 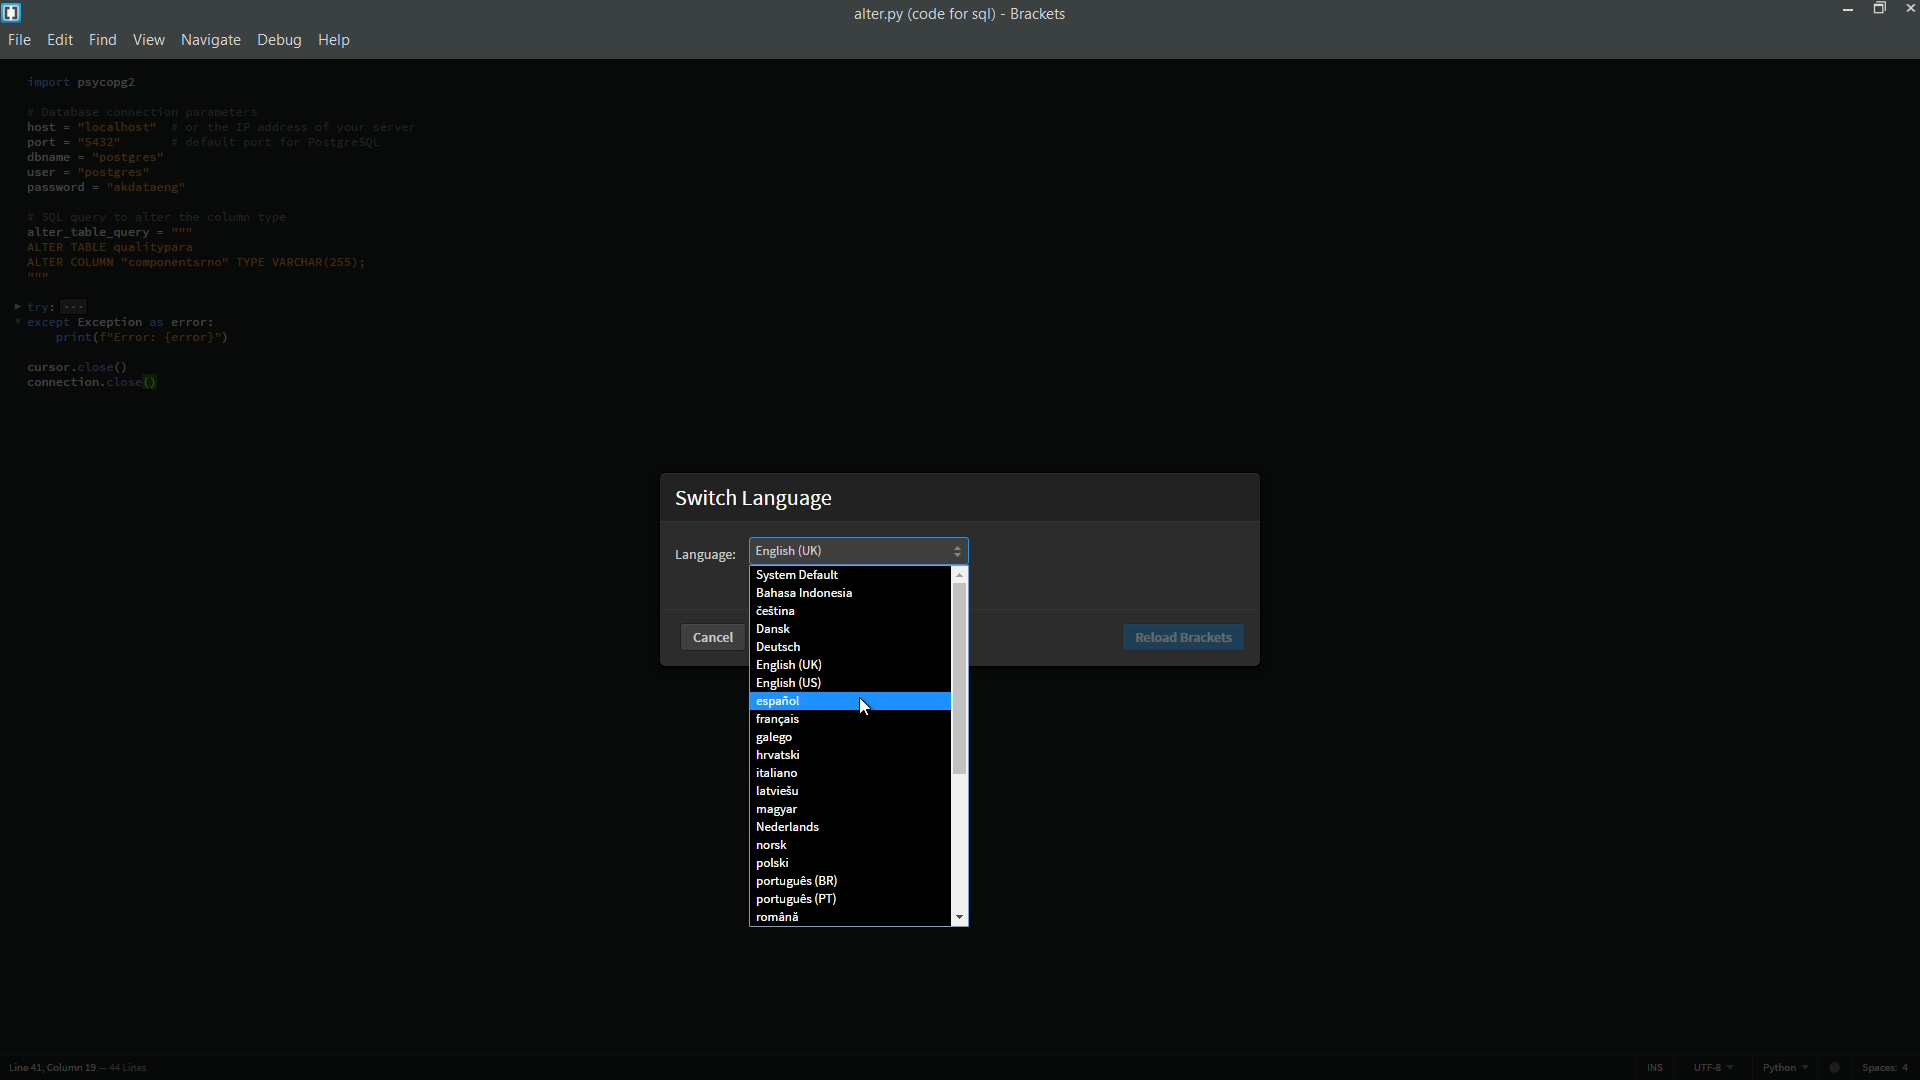 I want to click on Language, so click(x=707, y=554).